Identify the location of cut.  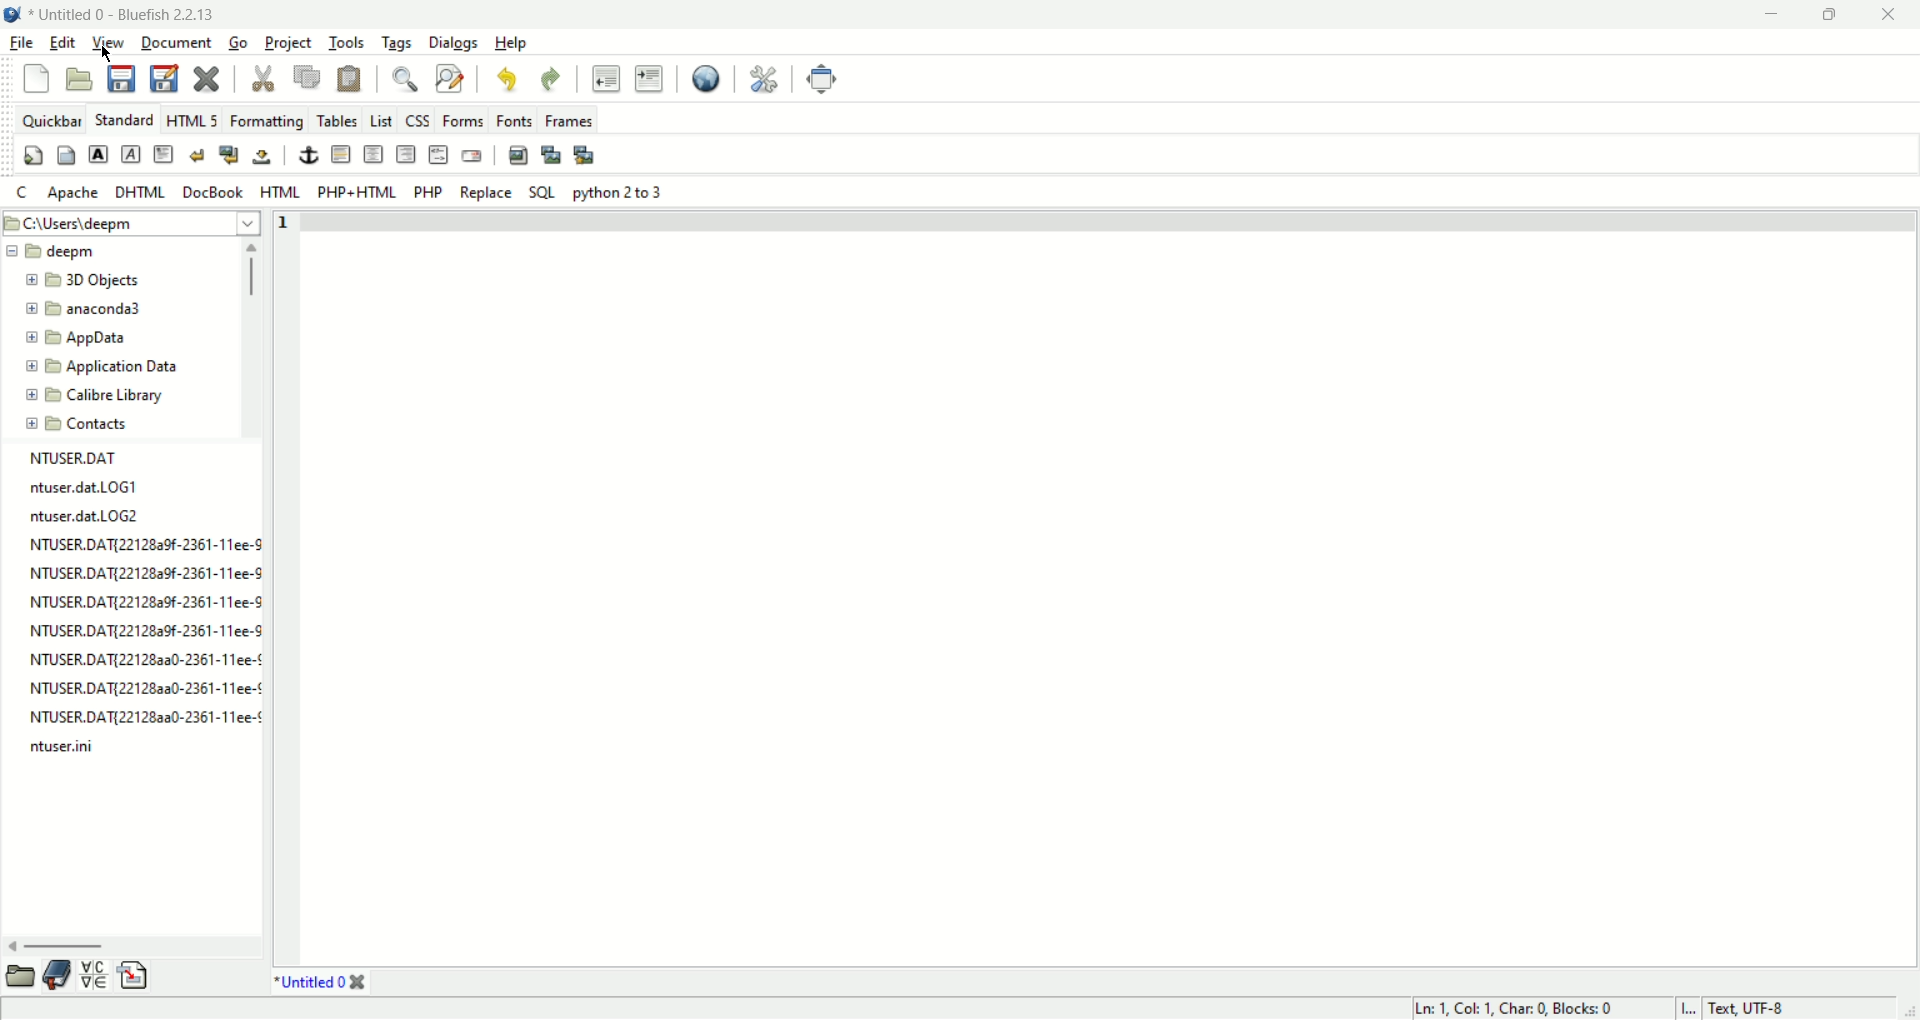
(262, 79).